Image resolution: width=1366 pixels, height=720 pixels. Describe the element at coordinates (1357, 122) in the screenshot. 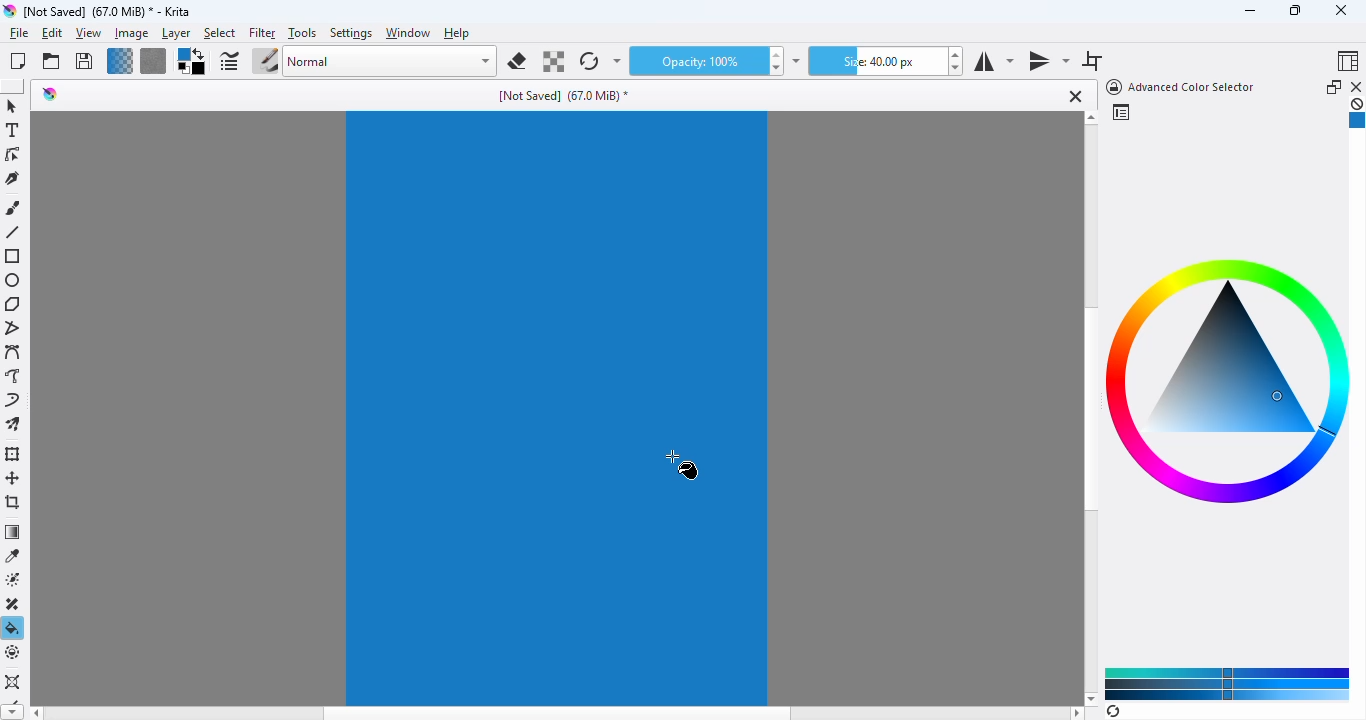

I see `selected color` at that location.